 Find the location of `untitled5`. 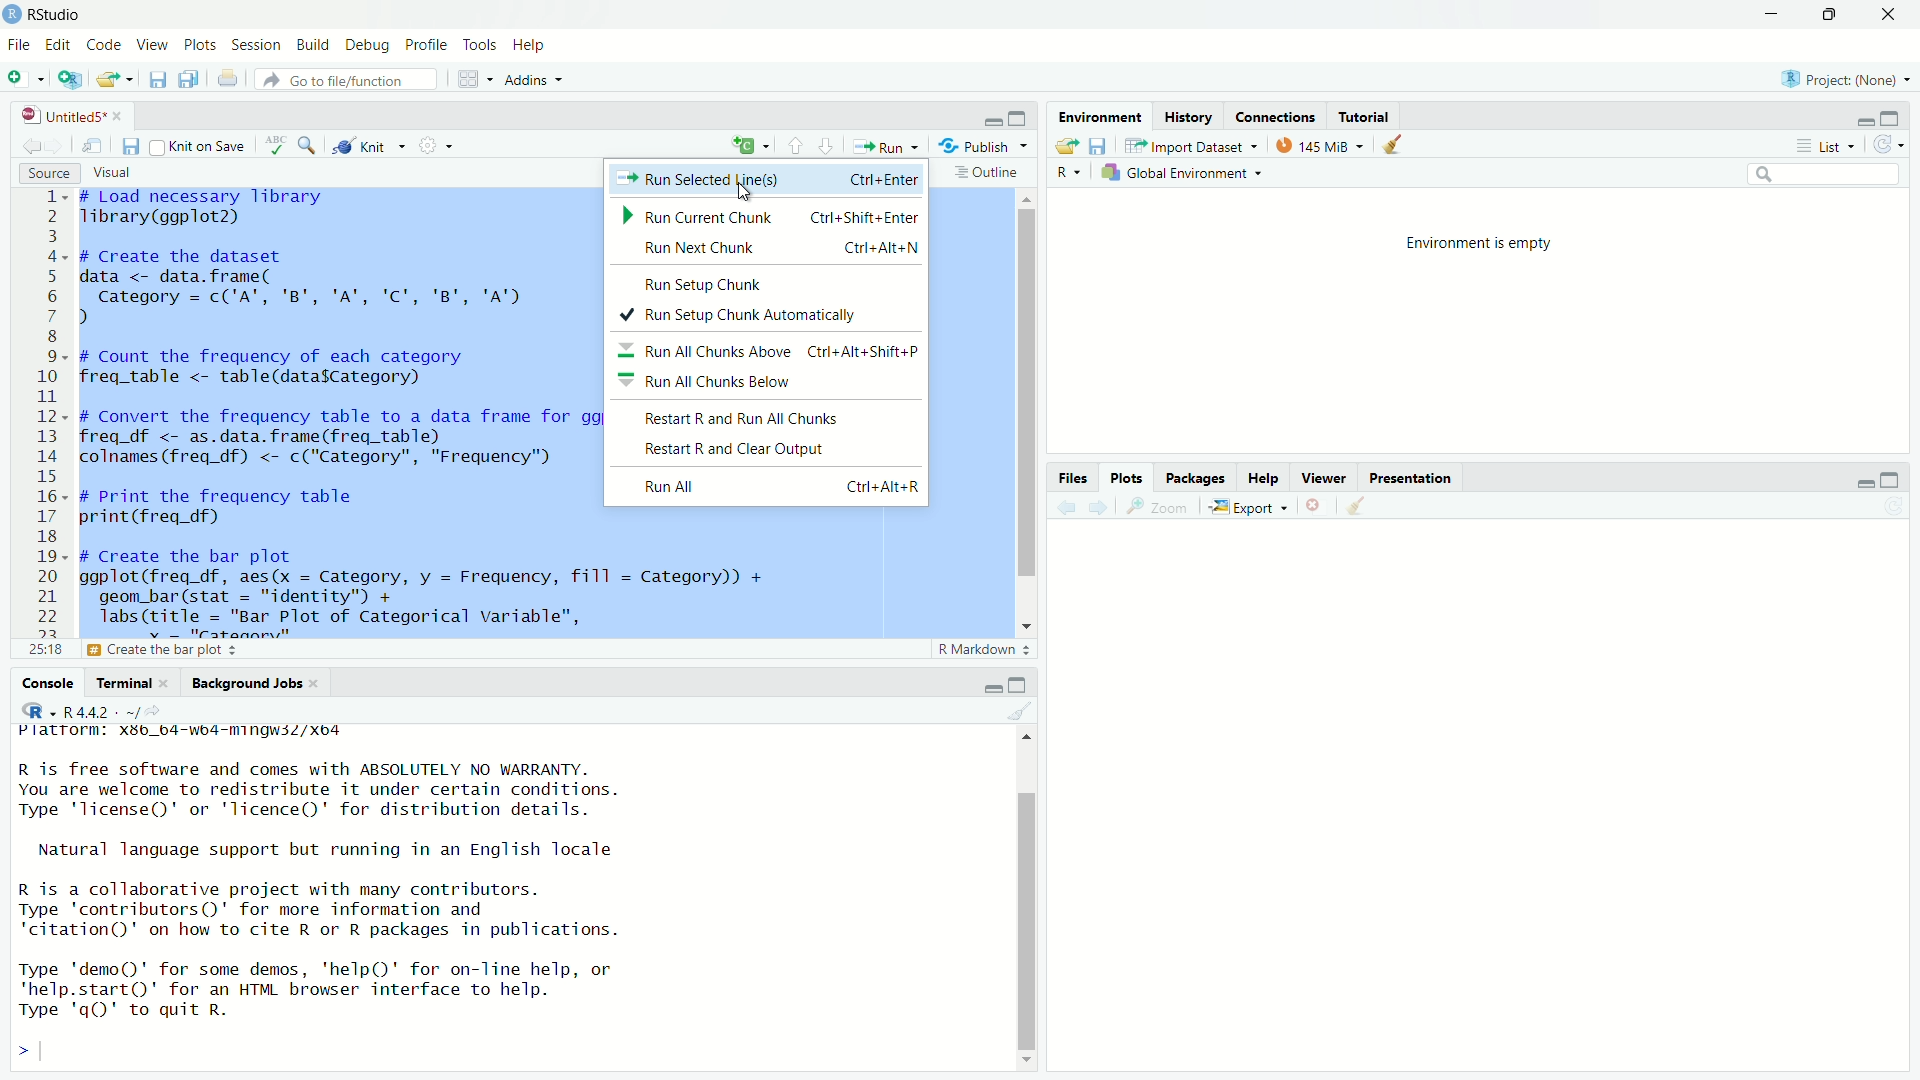

untitled5 is located at coordinates (79, 116).